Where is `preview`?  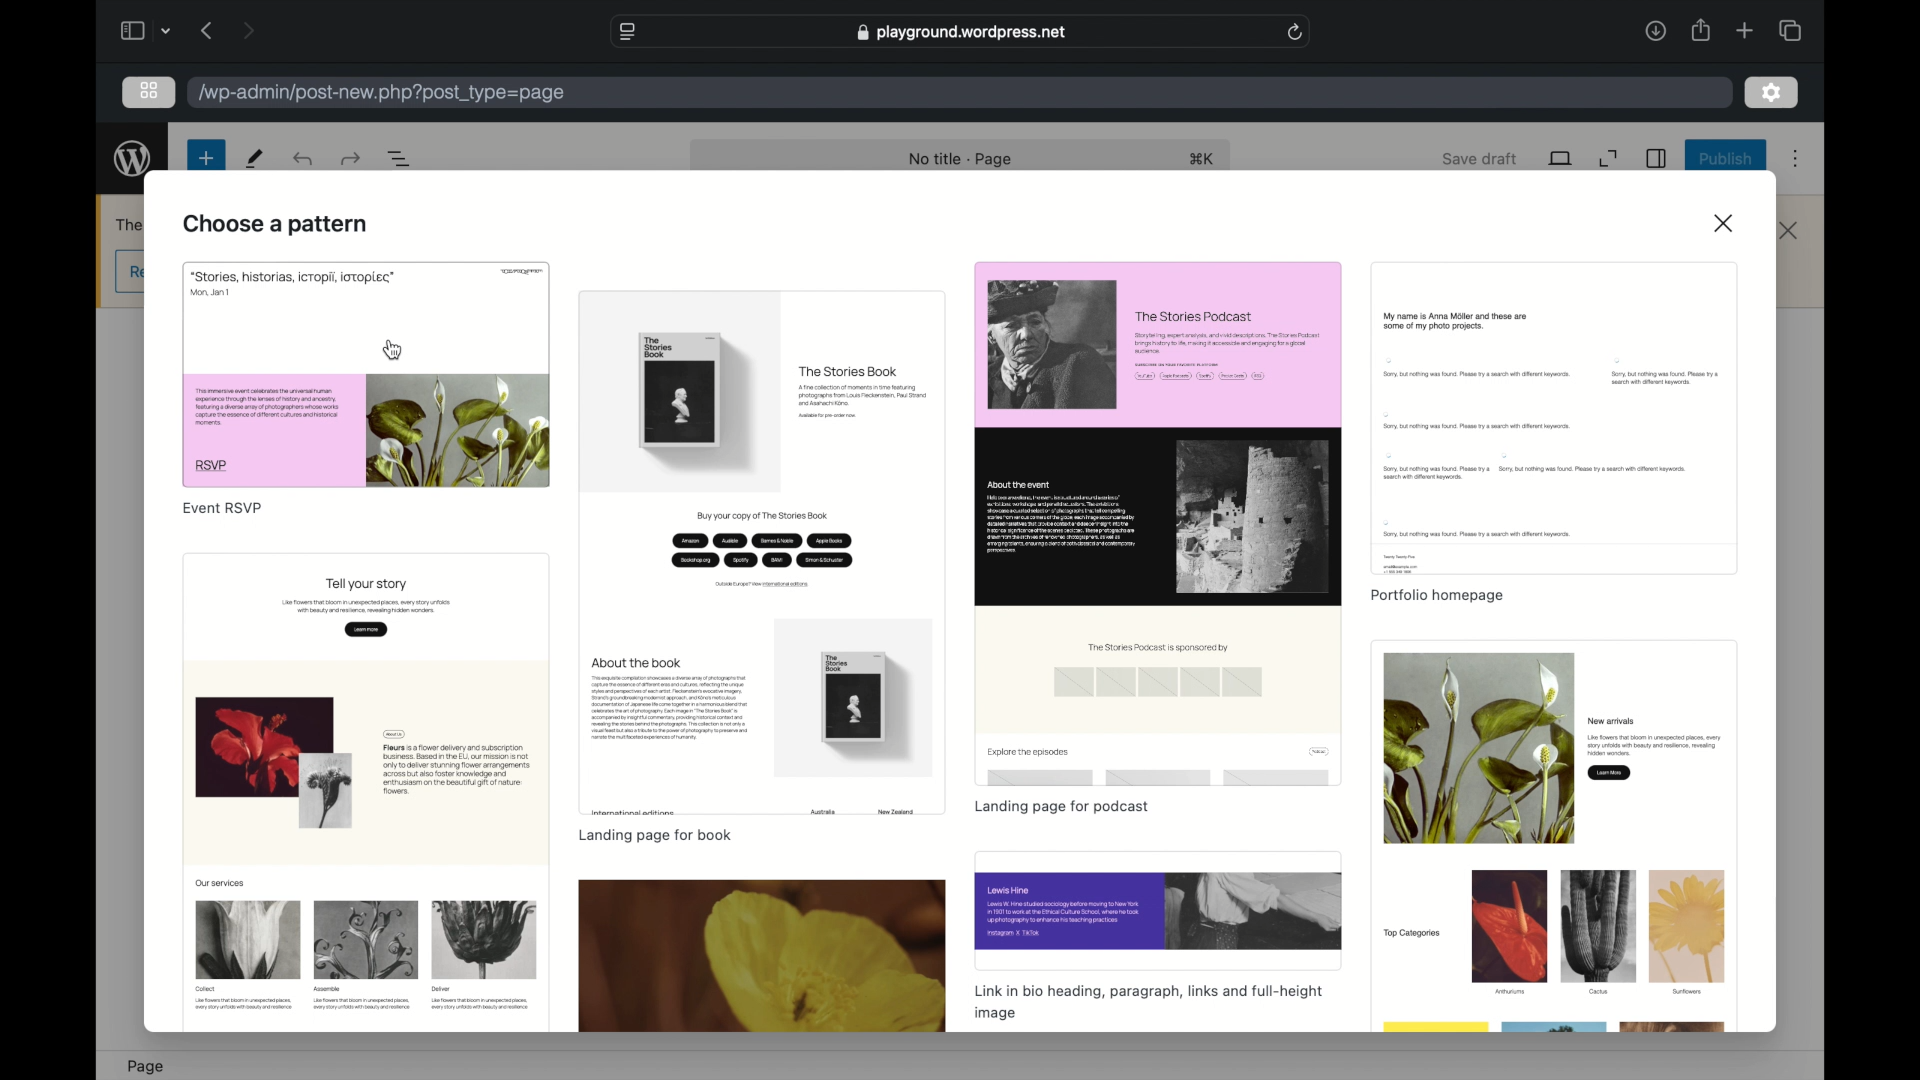 preview is located at coordinates (762, 555).